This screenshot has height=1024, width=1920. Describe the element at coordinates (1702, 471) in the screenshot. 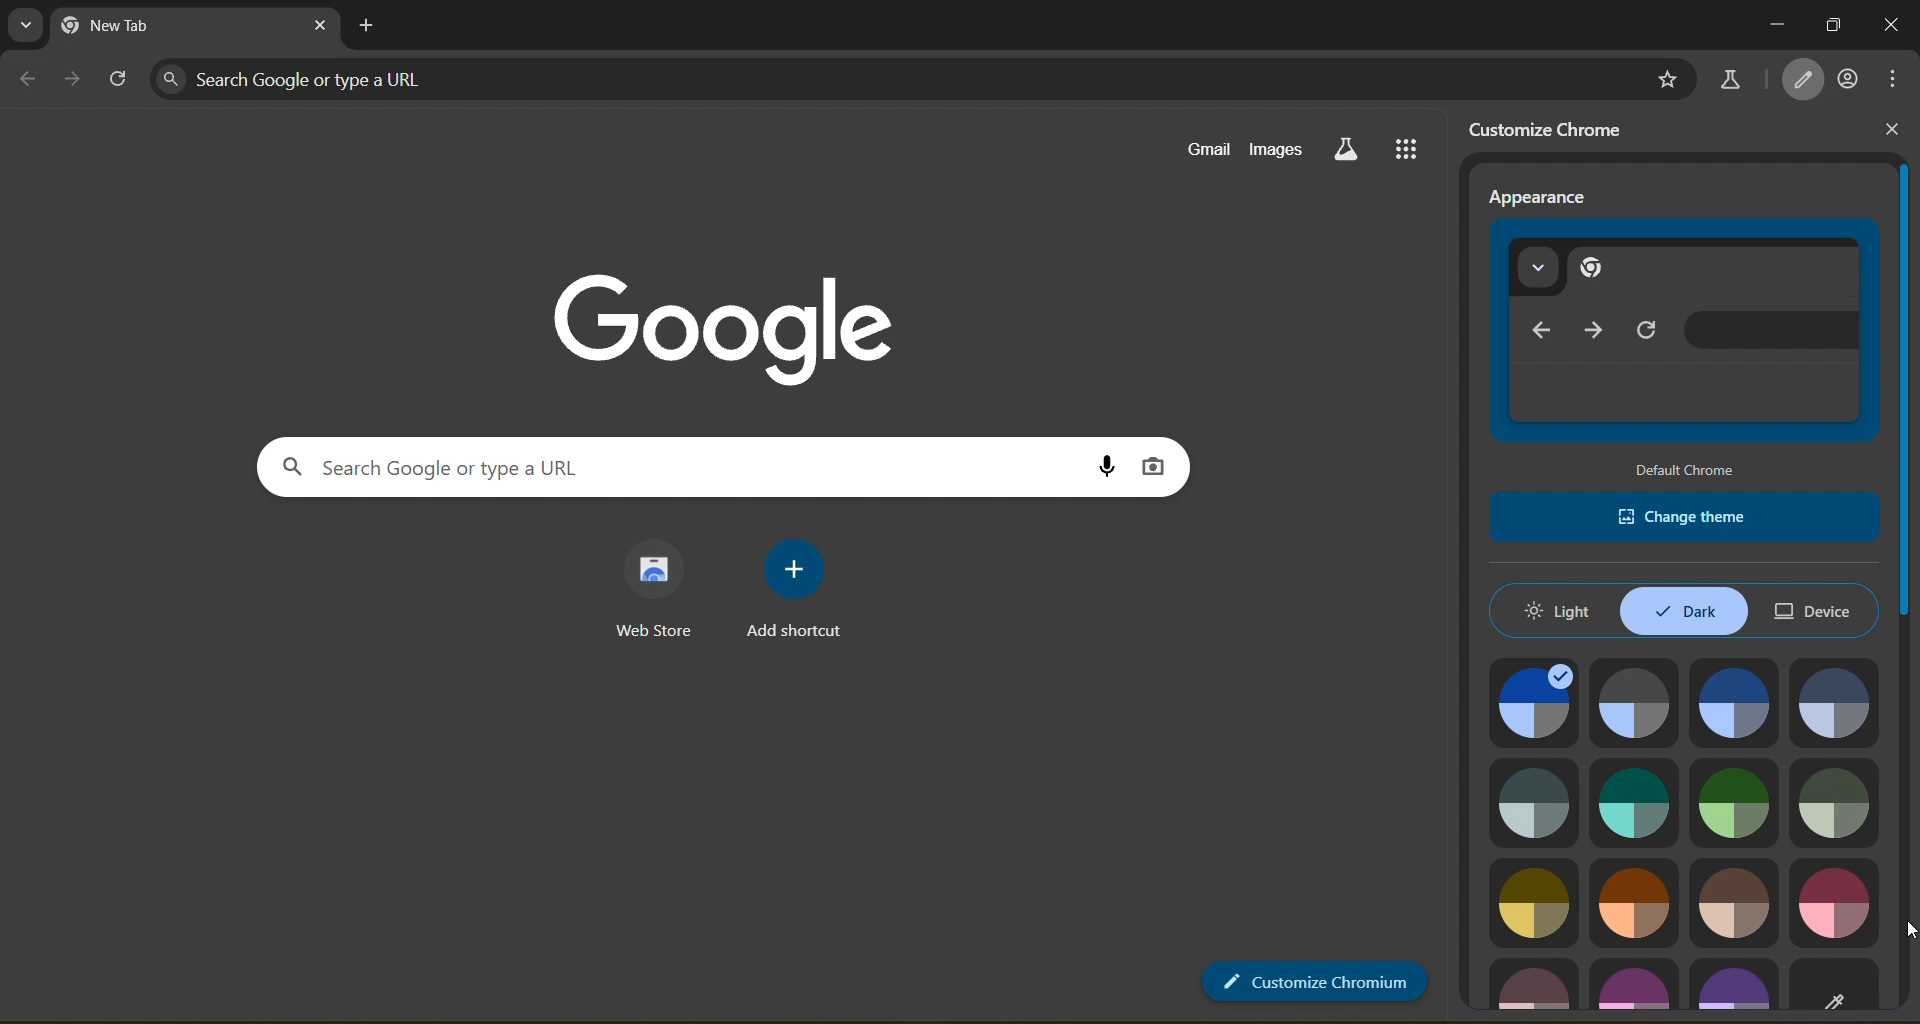

I see `default chromw` at that location.